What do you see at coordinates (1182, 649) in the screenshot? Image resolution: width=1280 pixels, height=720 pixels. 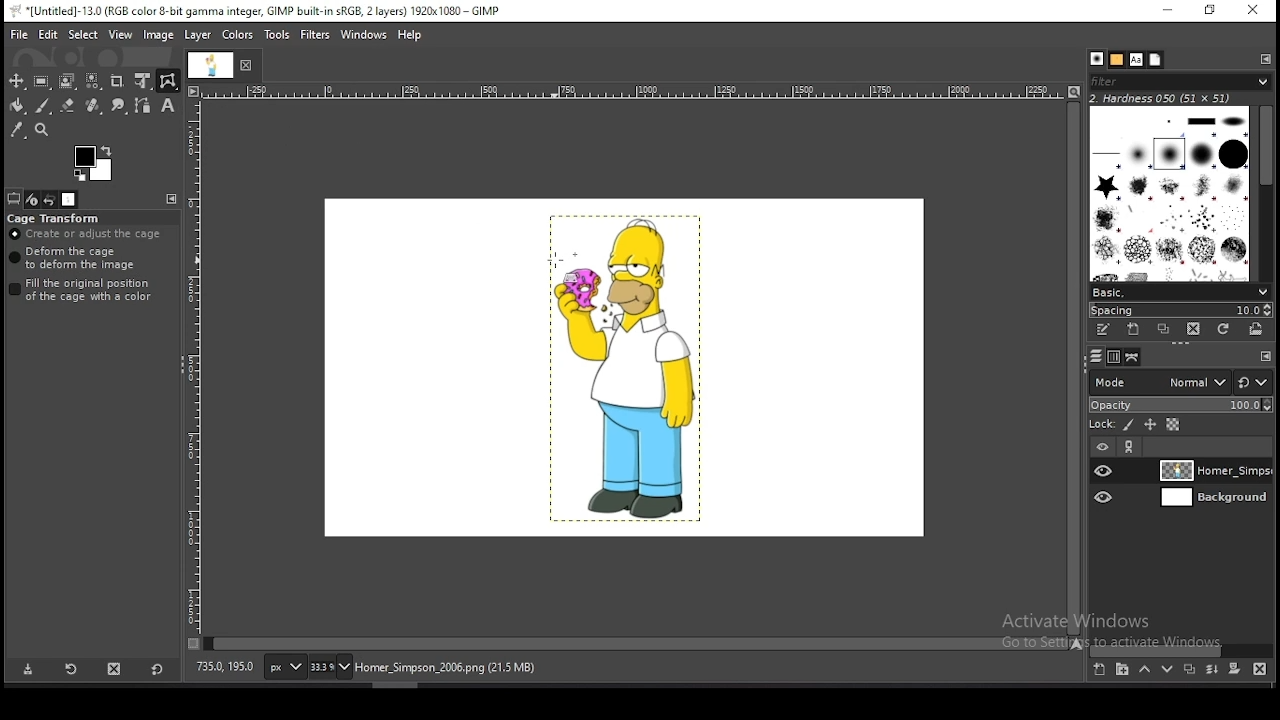 I see `scroll bar` at bounding box center [1182, 649].